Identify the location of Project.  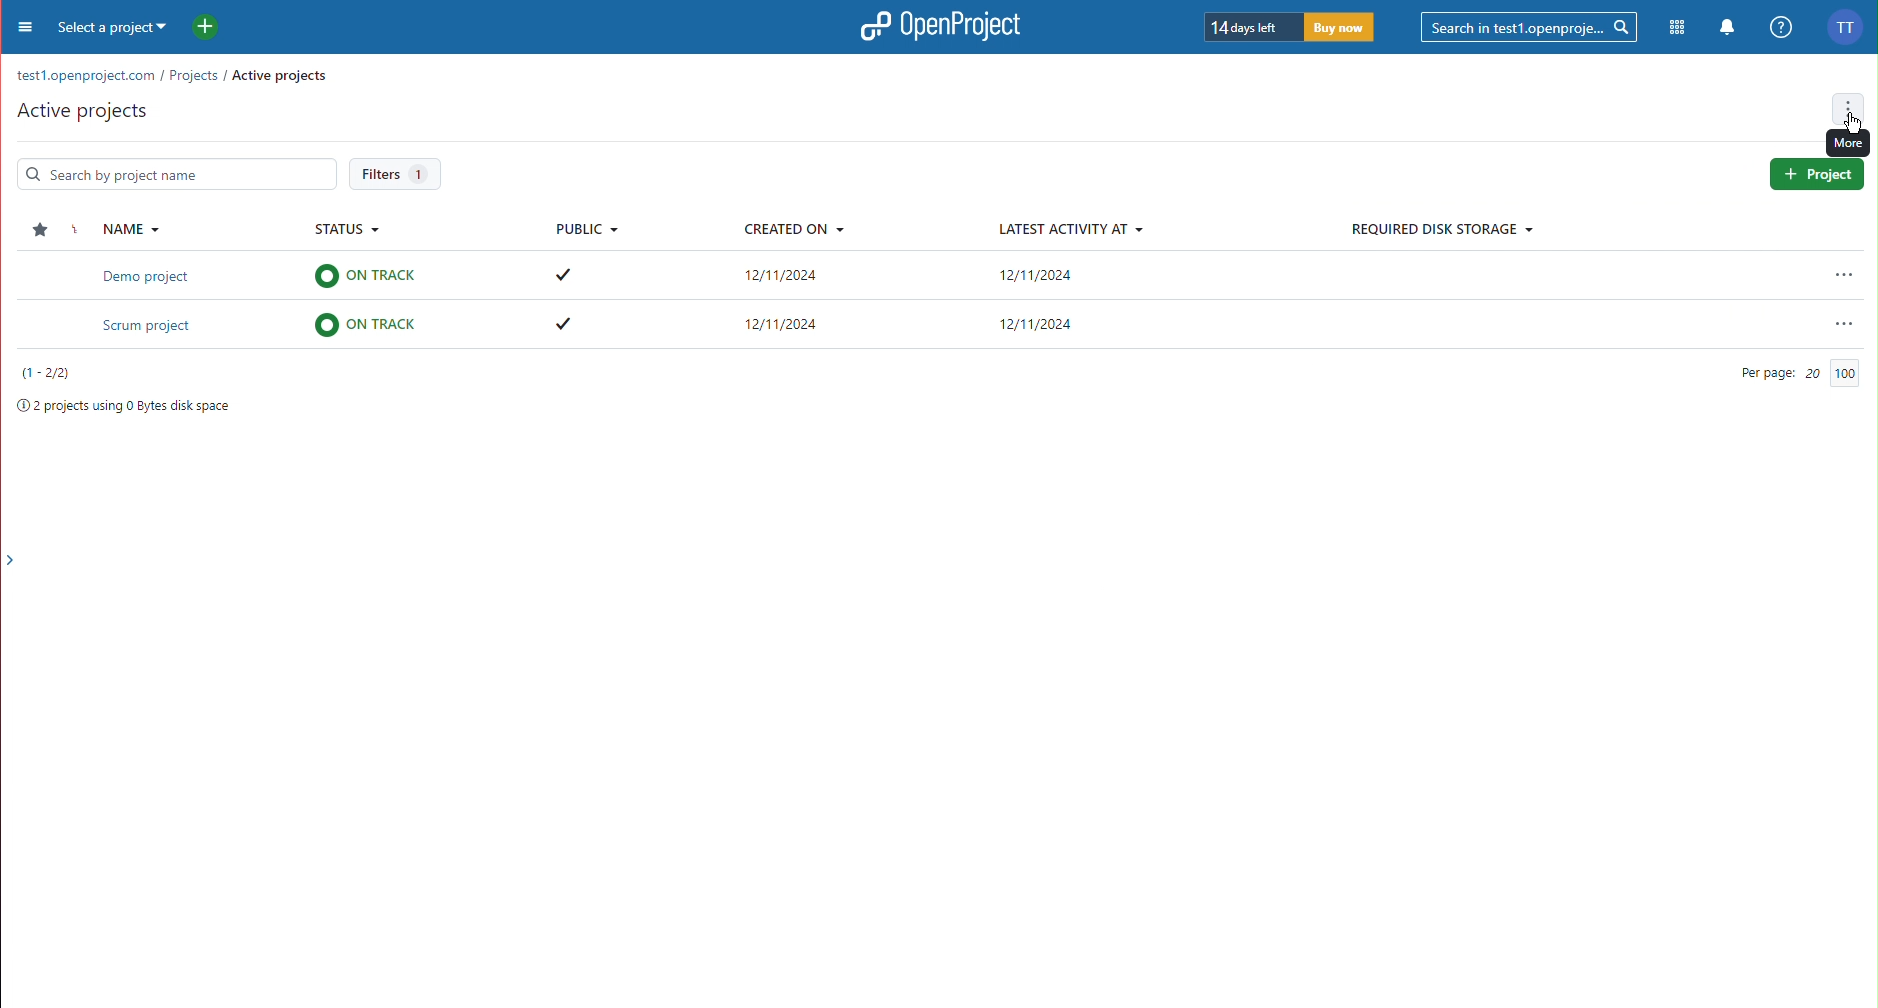
(1818, 176).